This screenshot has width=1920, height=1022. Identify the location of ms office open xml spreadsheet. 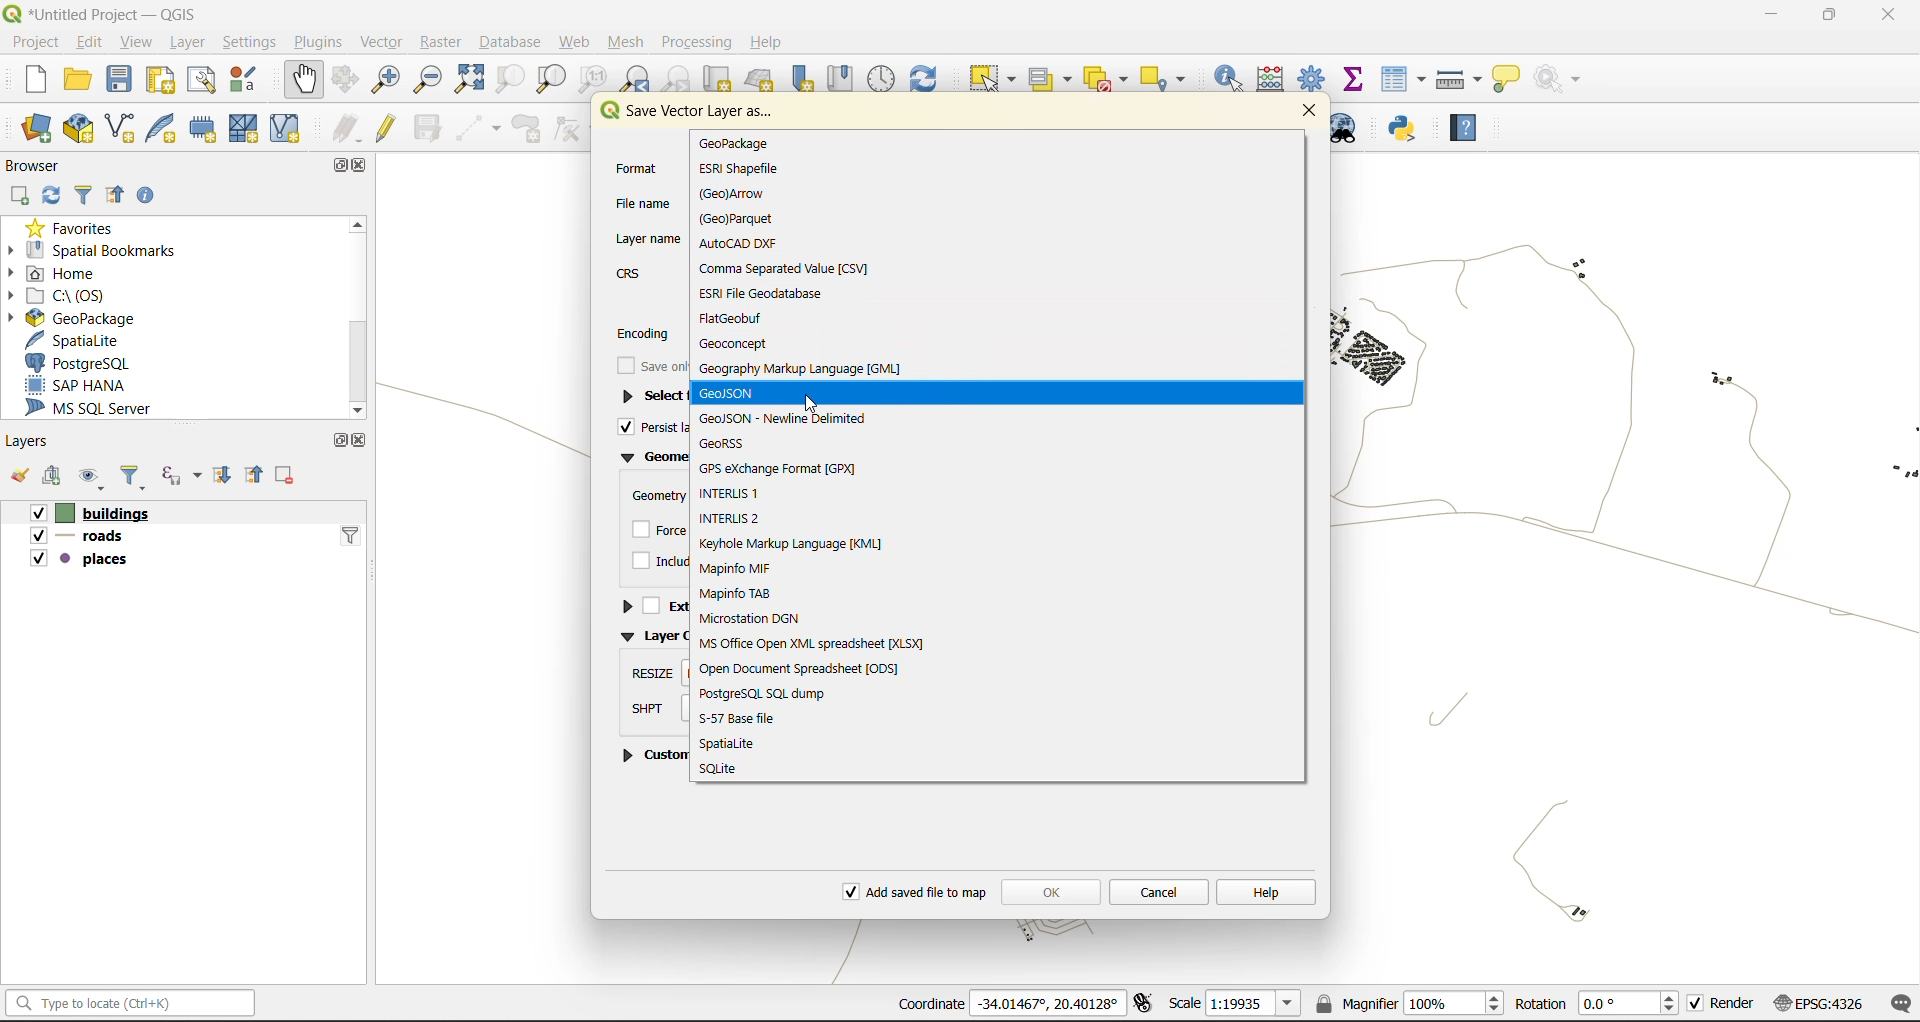
(827, 643).